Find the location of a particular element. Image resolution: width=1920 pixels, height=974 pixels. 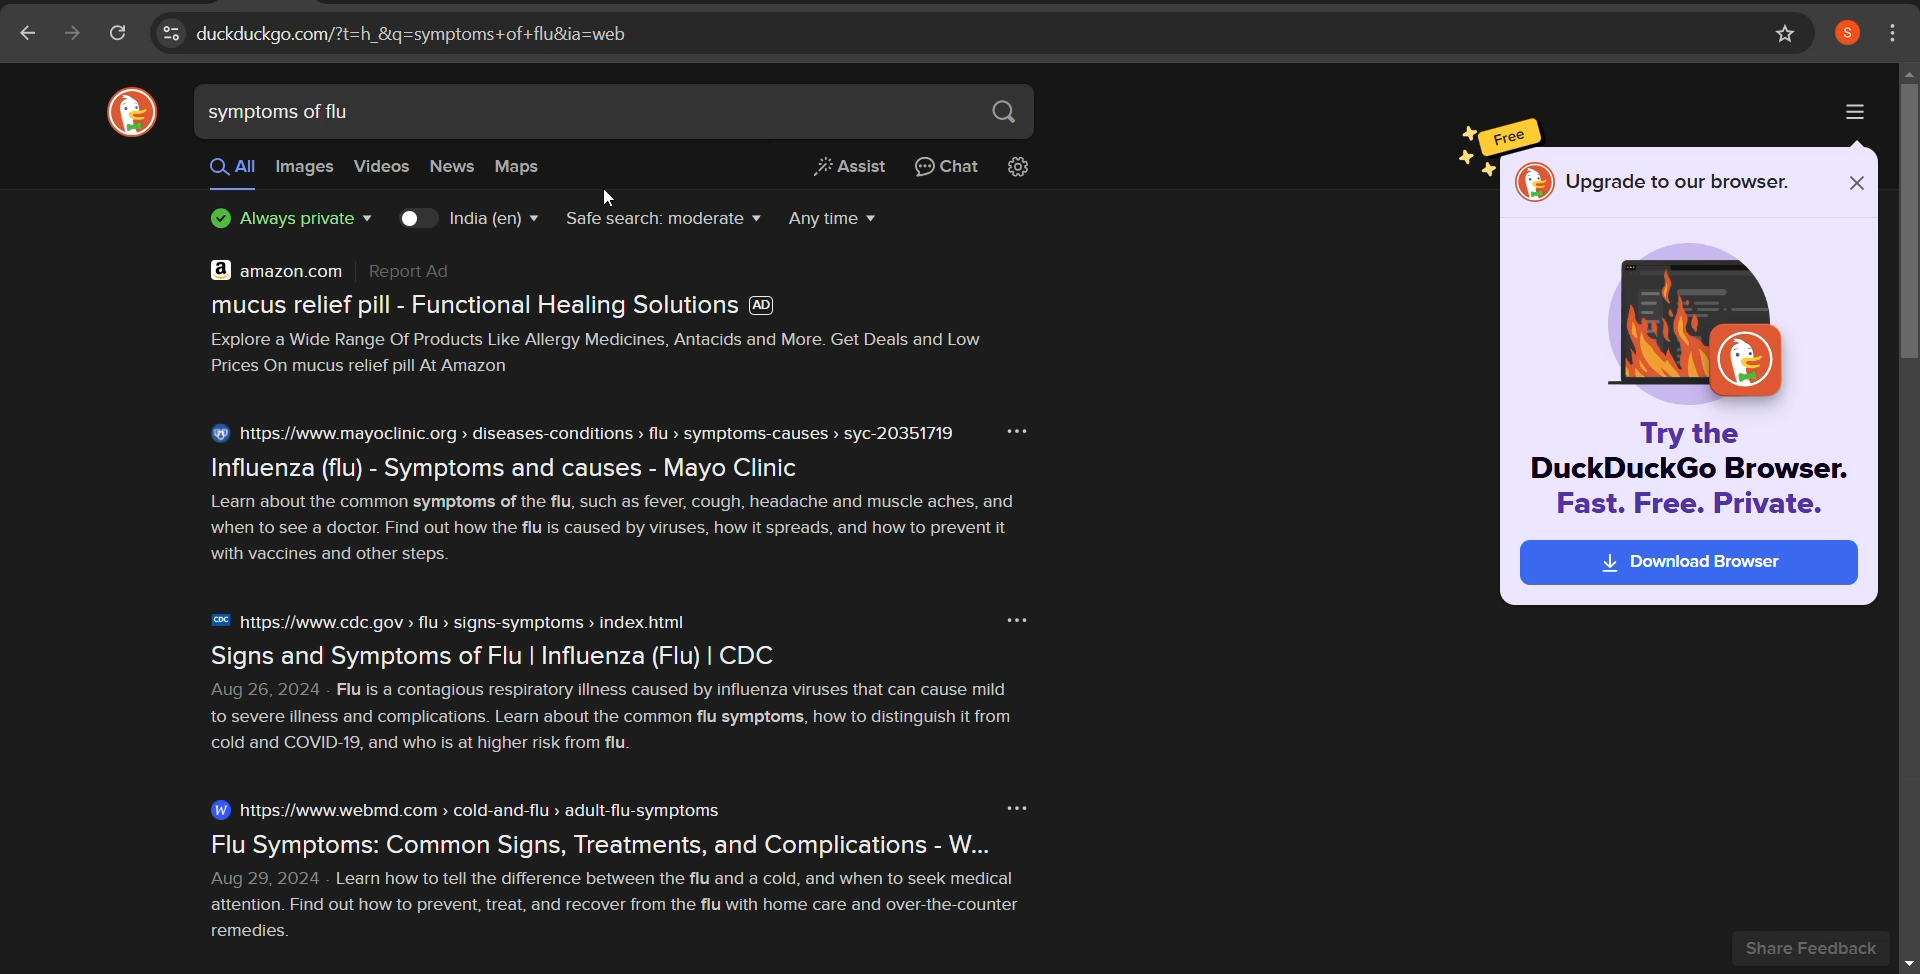

upgrade to our browser is located at coordinates (1681, 183).